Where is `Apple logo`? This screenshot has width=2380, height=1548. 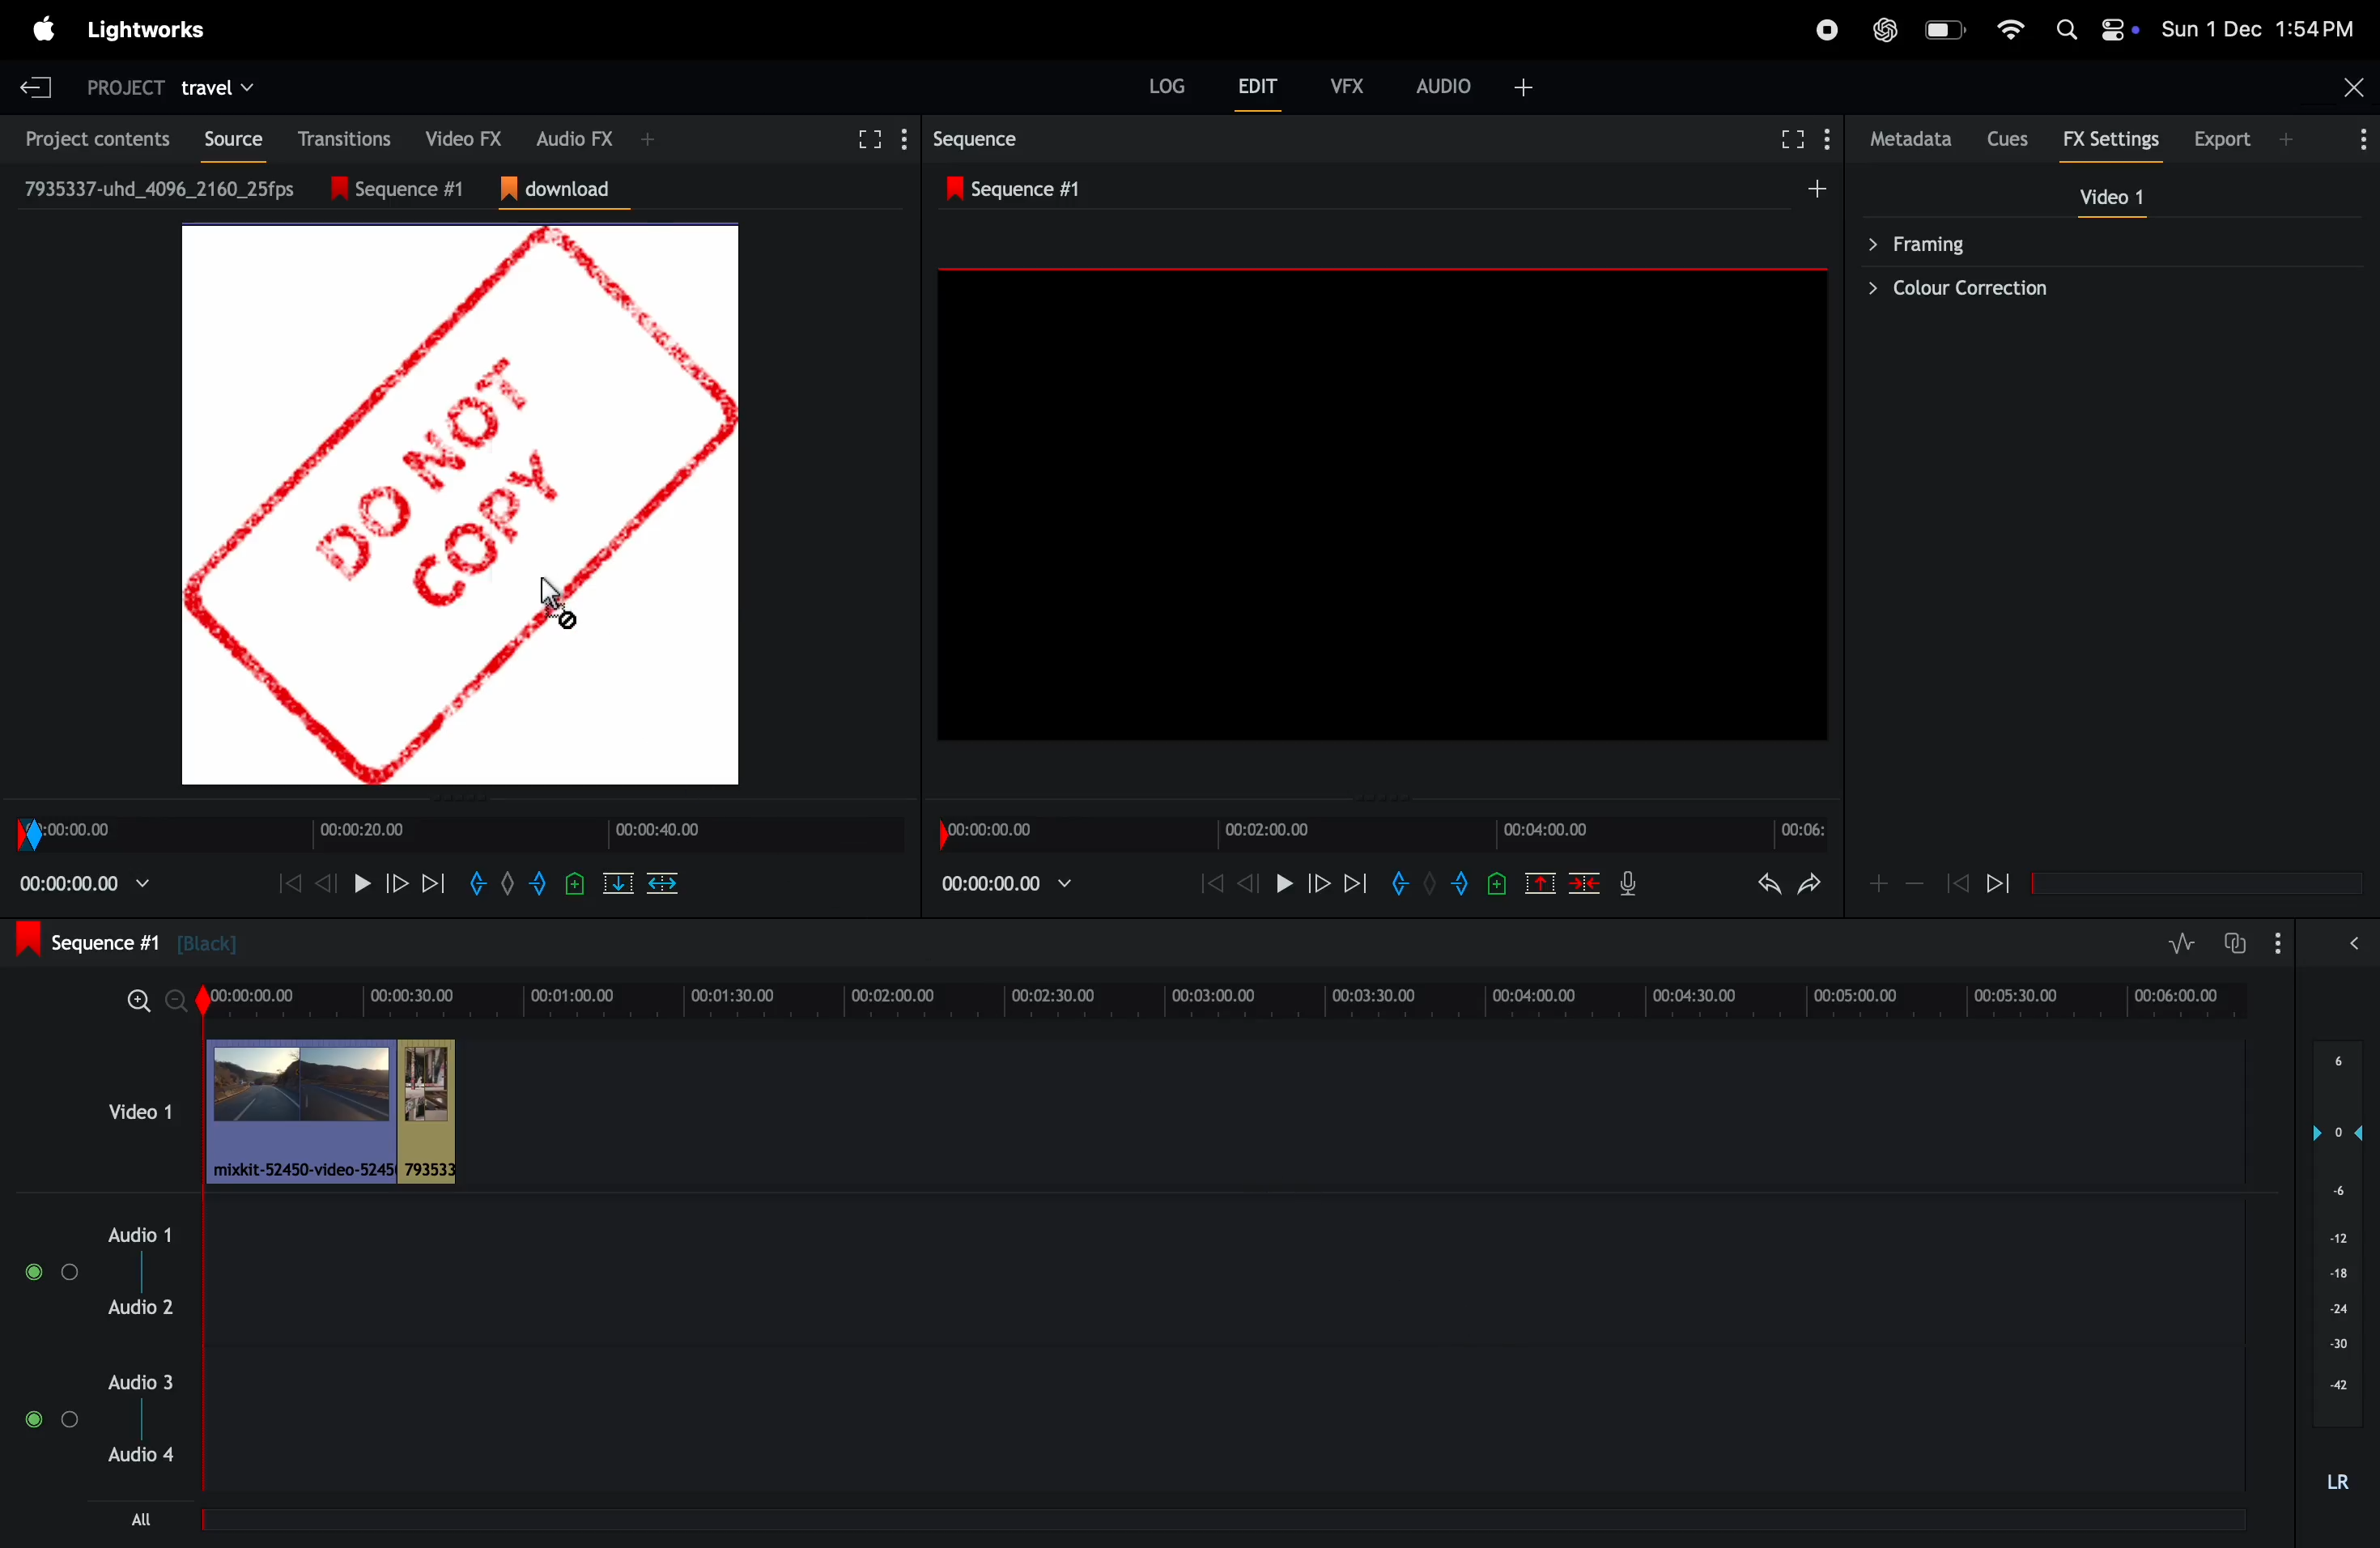
Apple logo is located at coordinates (45, 29).